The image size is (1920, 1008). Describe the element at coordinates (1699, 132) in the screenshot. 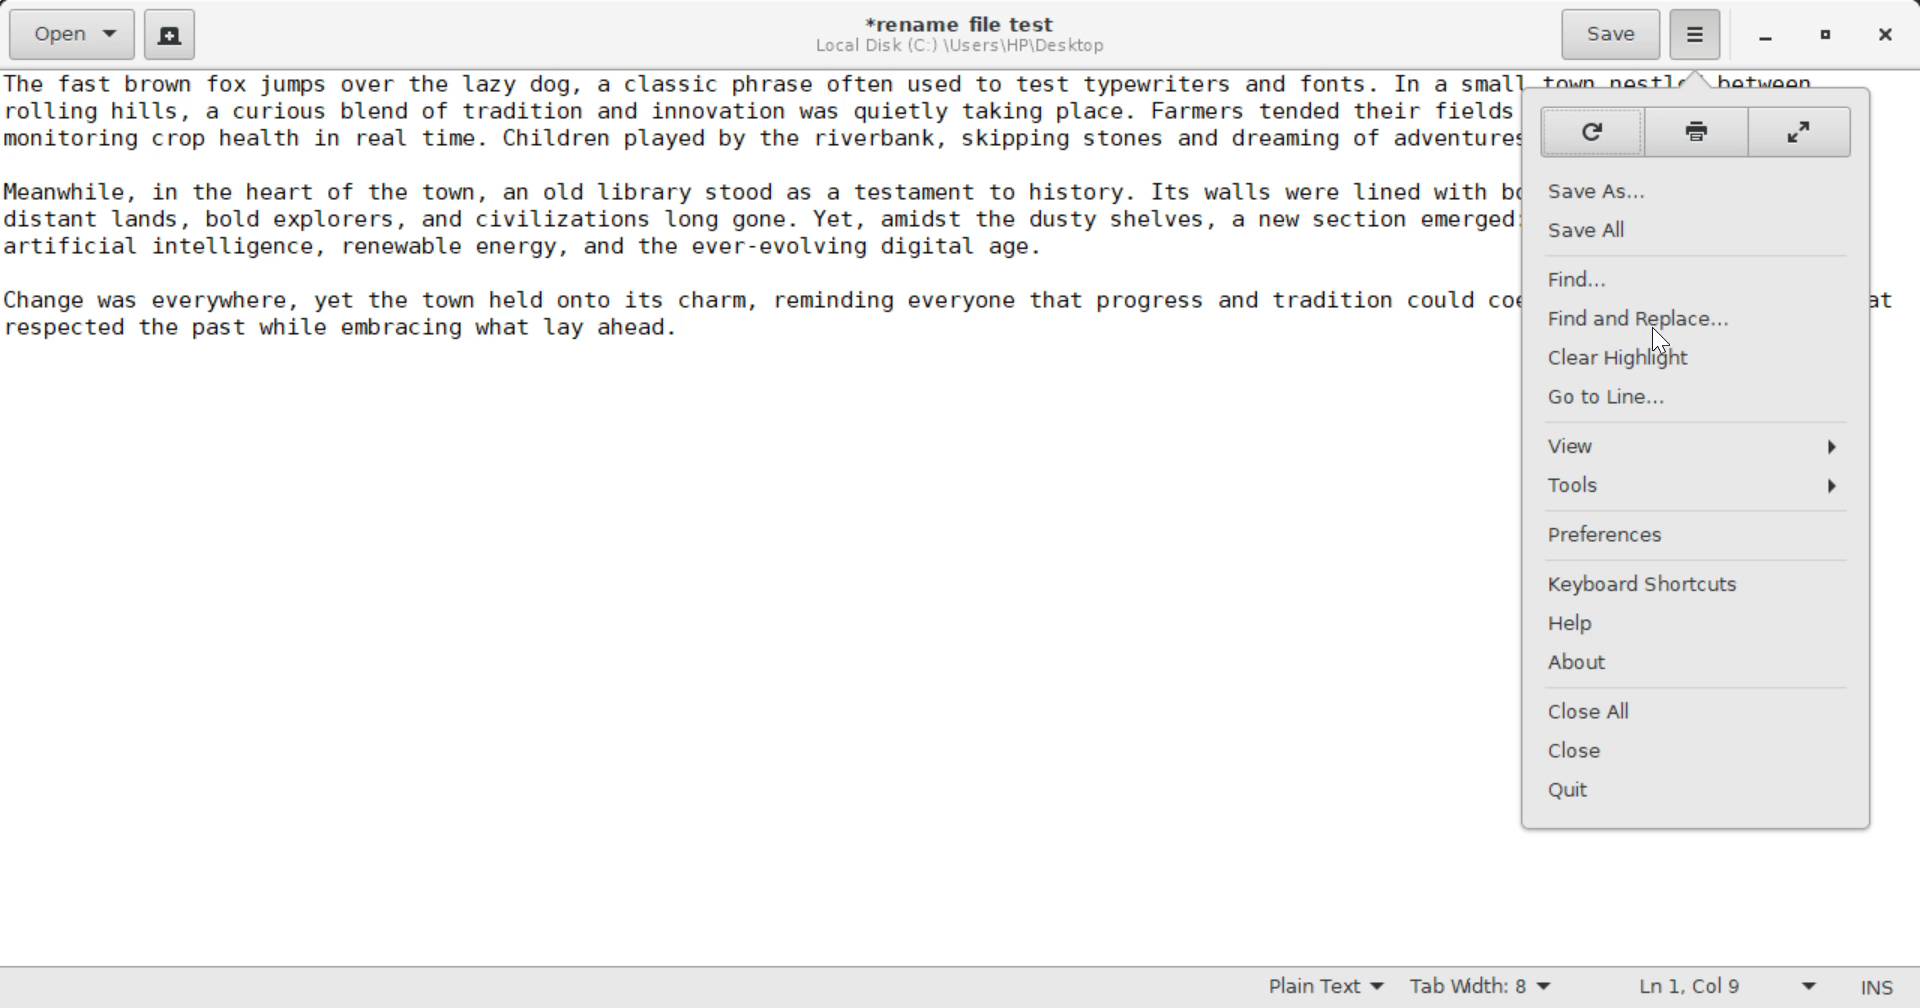

I see `Print Page` at that location.